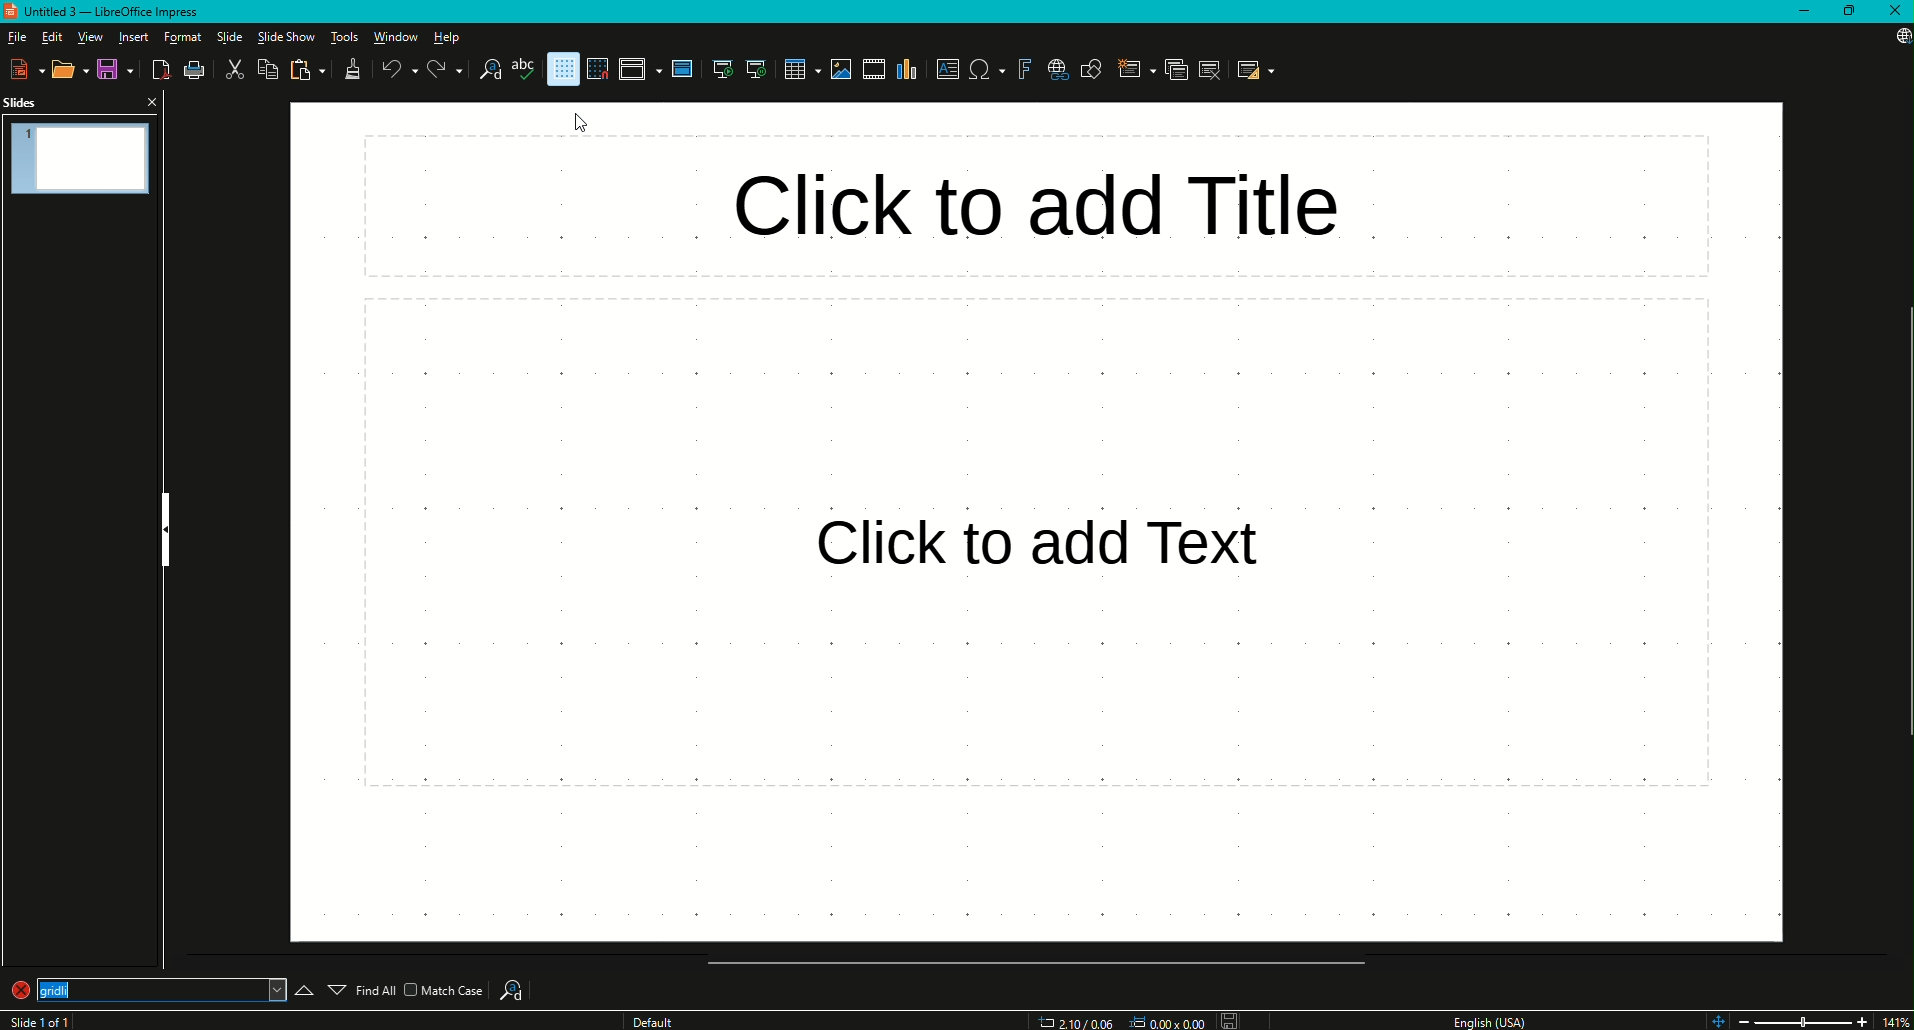 The height and width of the screenshot is (1030, 1914). I want to click on Slide Show, so click(285, 38).